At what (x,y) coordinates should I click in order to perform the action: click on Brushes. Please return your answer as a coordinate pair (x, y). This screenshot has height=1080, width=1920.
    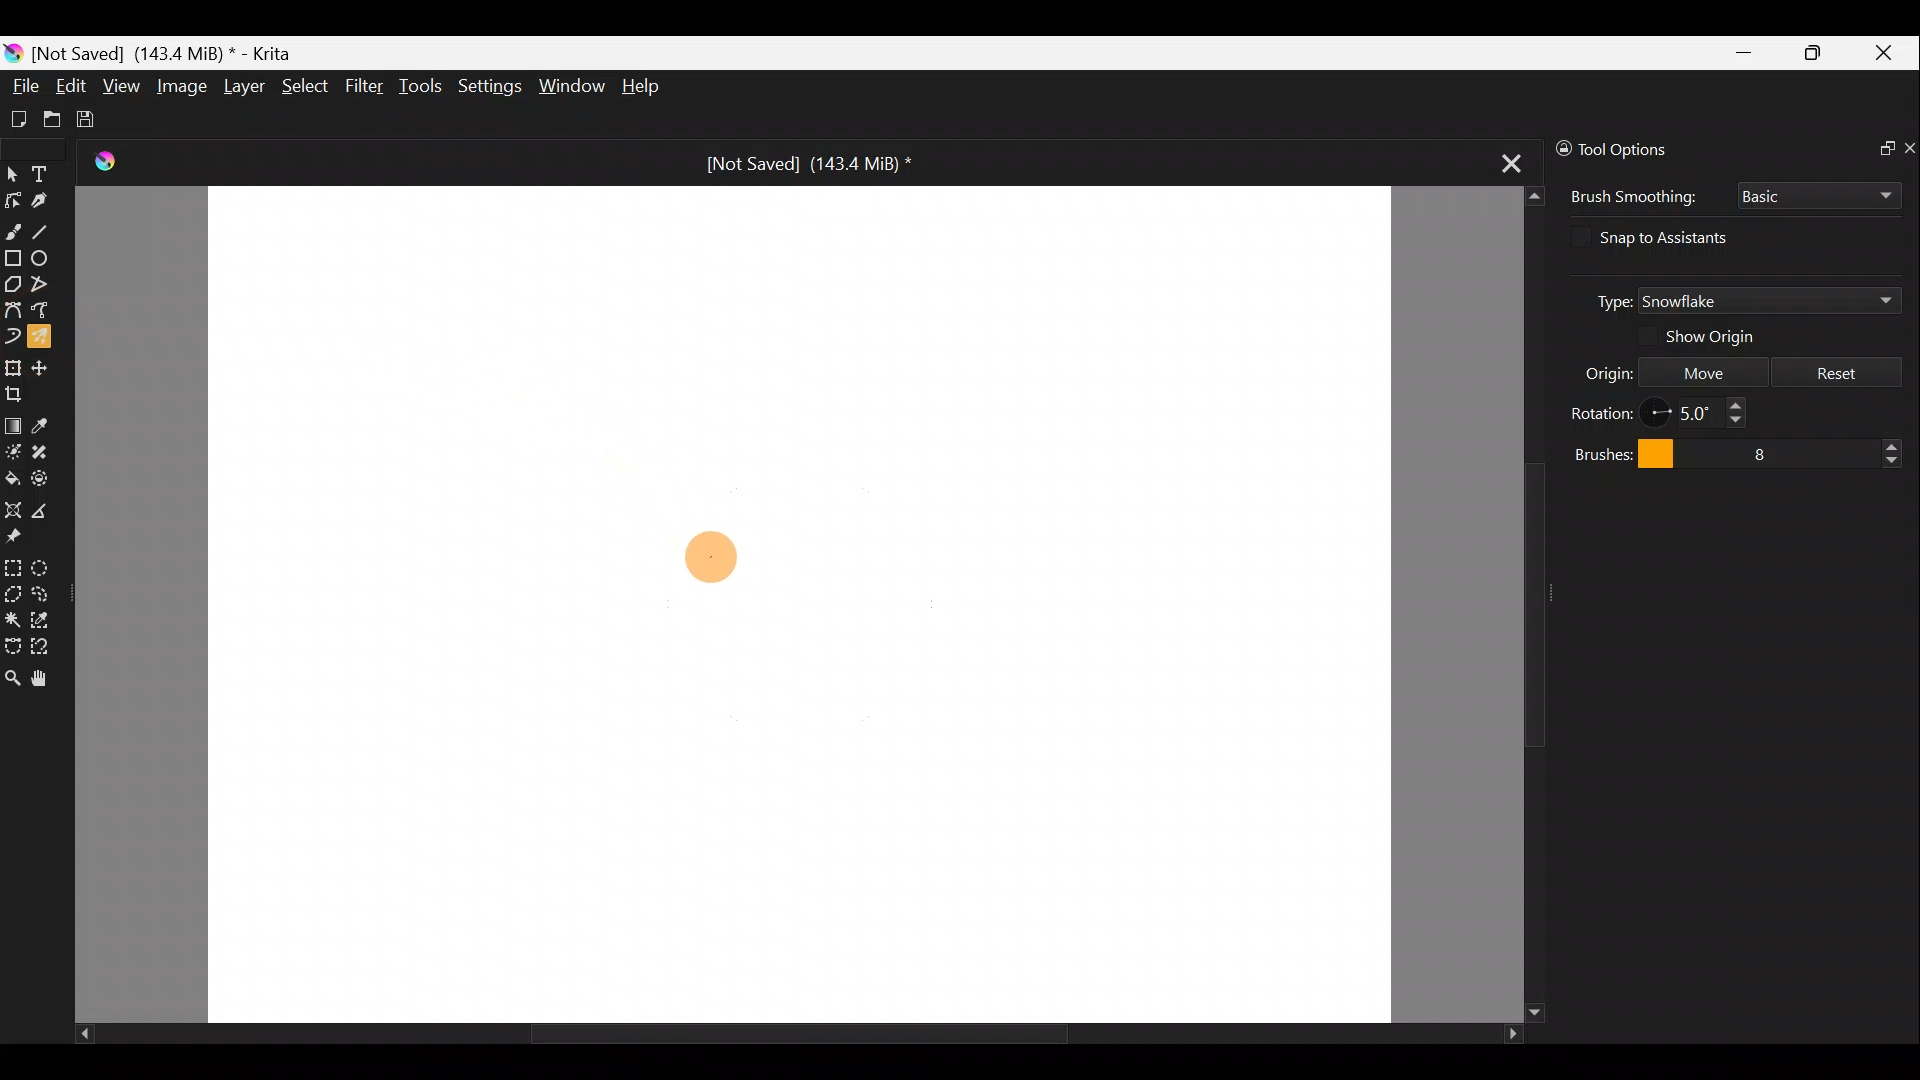
    Looking at the image, I should click on (1618, 452).